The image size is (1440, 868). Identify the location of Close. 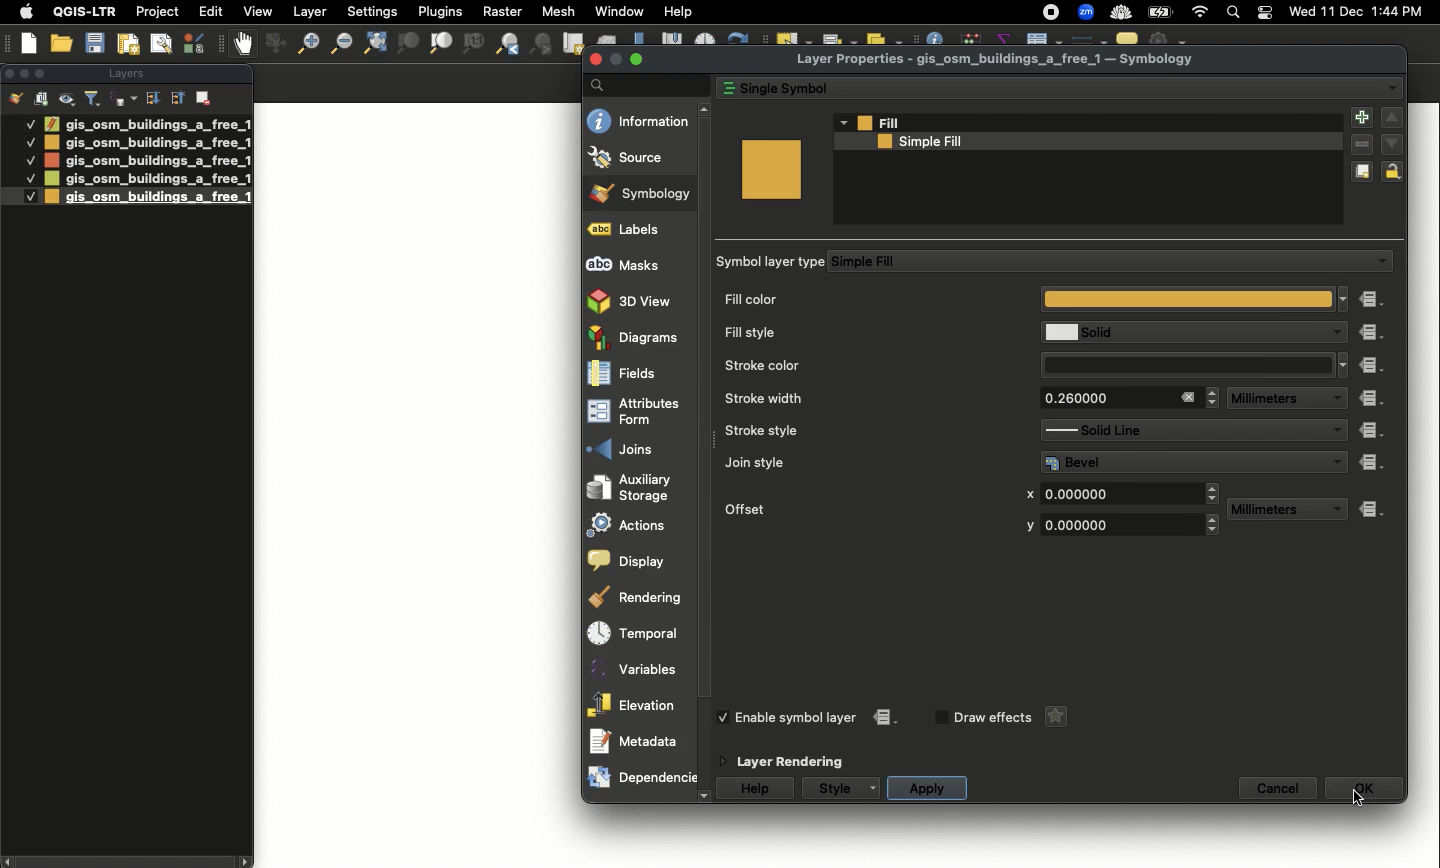
(1187, 397).